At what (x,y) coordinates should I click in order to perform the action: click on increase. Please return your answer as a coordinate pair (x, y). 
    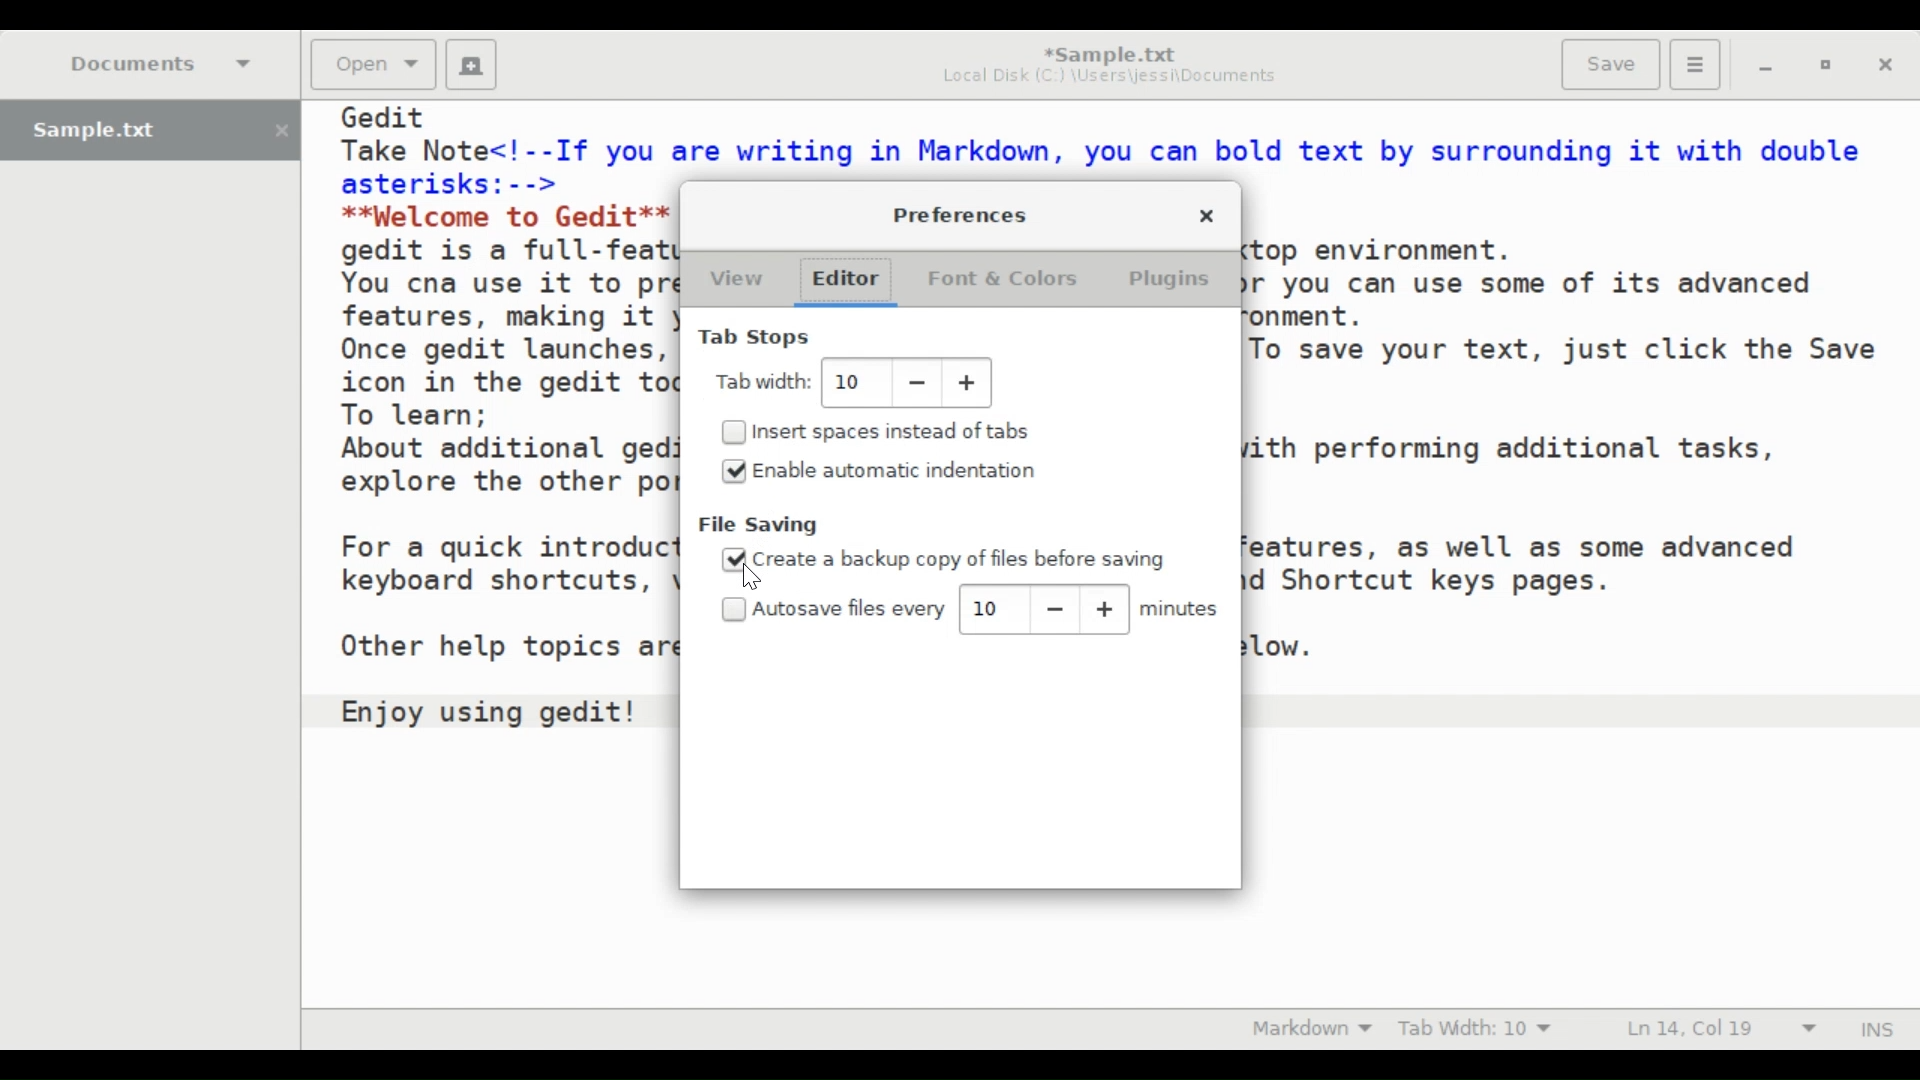
    Looking at the image, I should click on (1105, 609).